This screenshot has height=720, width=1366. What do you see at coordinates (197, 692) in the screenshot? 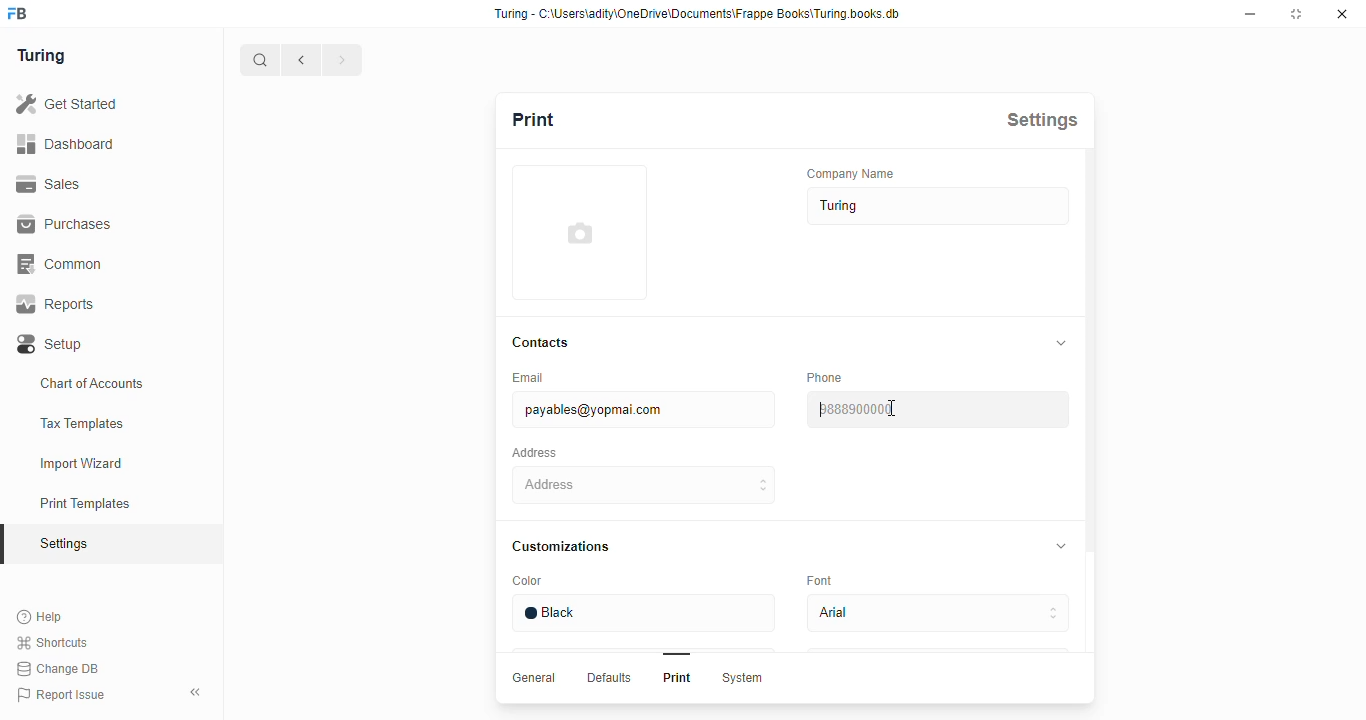
I see `collapse` at bounding box center [197, 692].